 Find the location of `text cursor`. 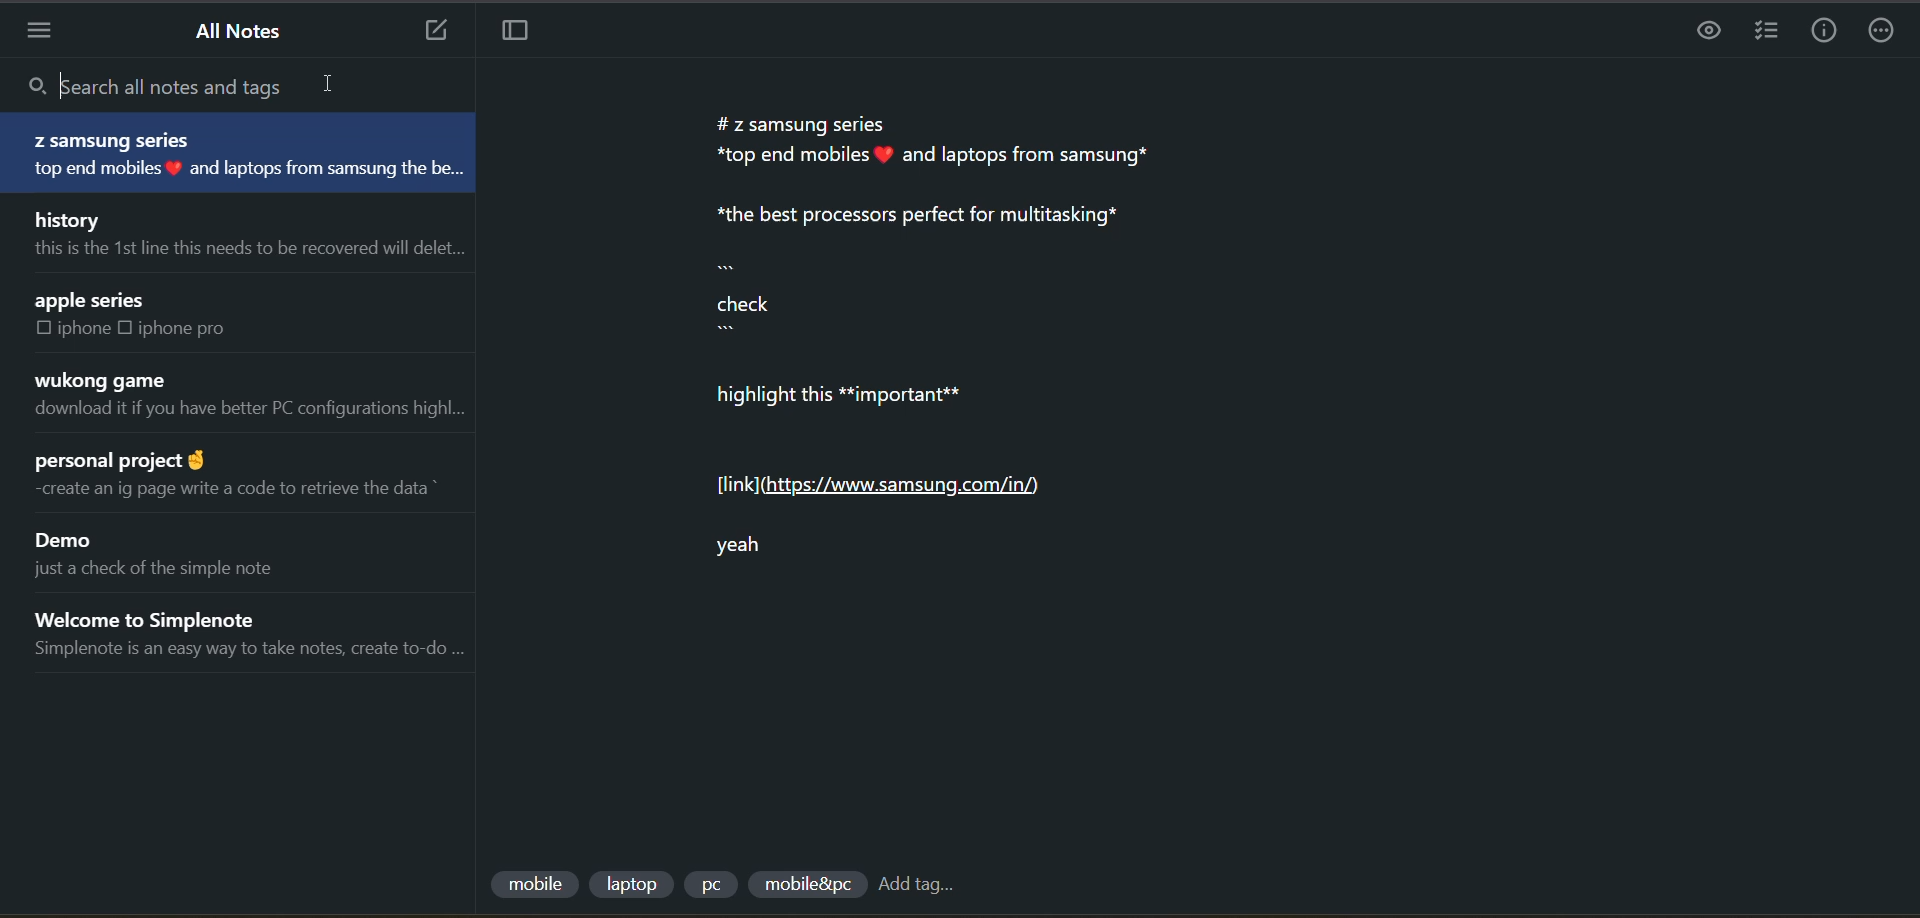

text cursor is located at coordinates (63, 84).